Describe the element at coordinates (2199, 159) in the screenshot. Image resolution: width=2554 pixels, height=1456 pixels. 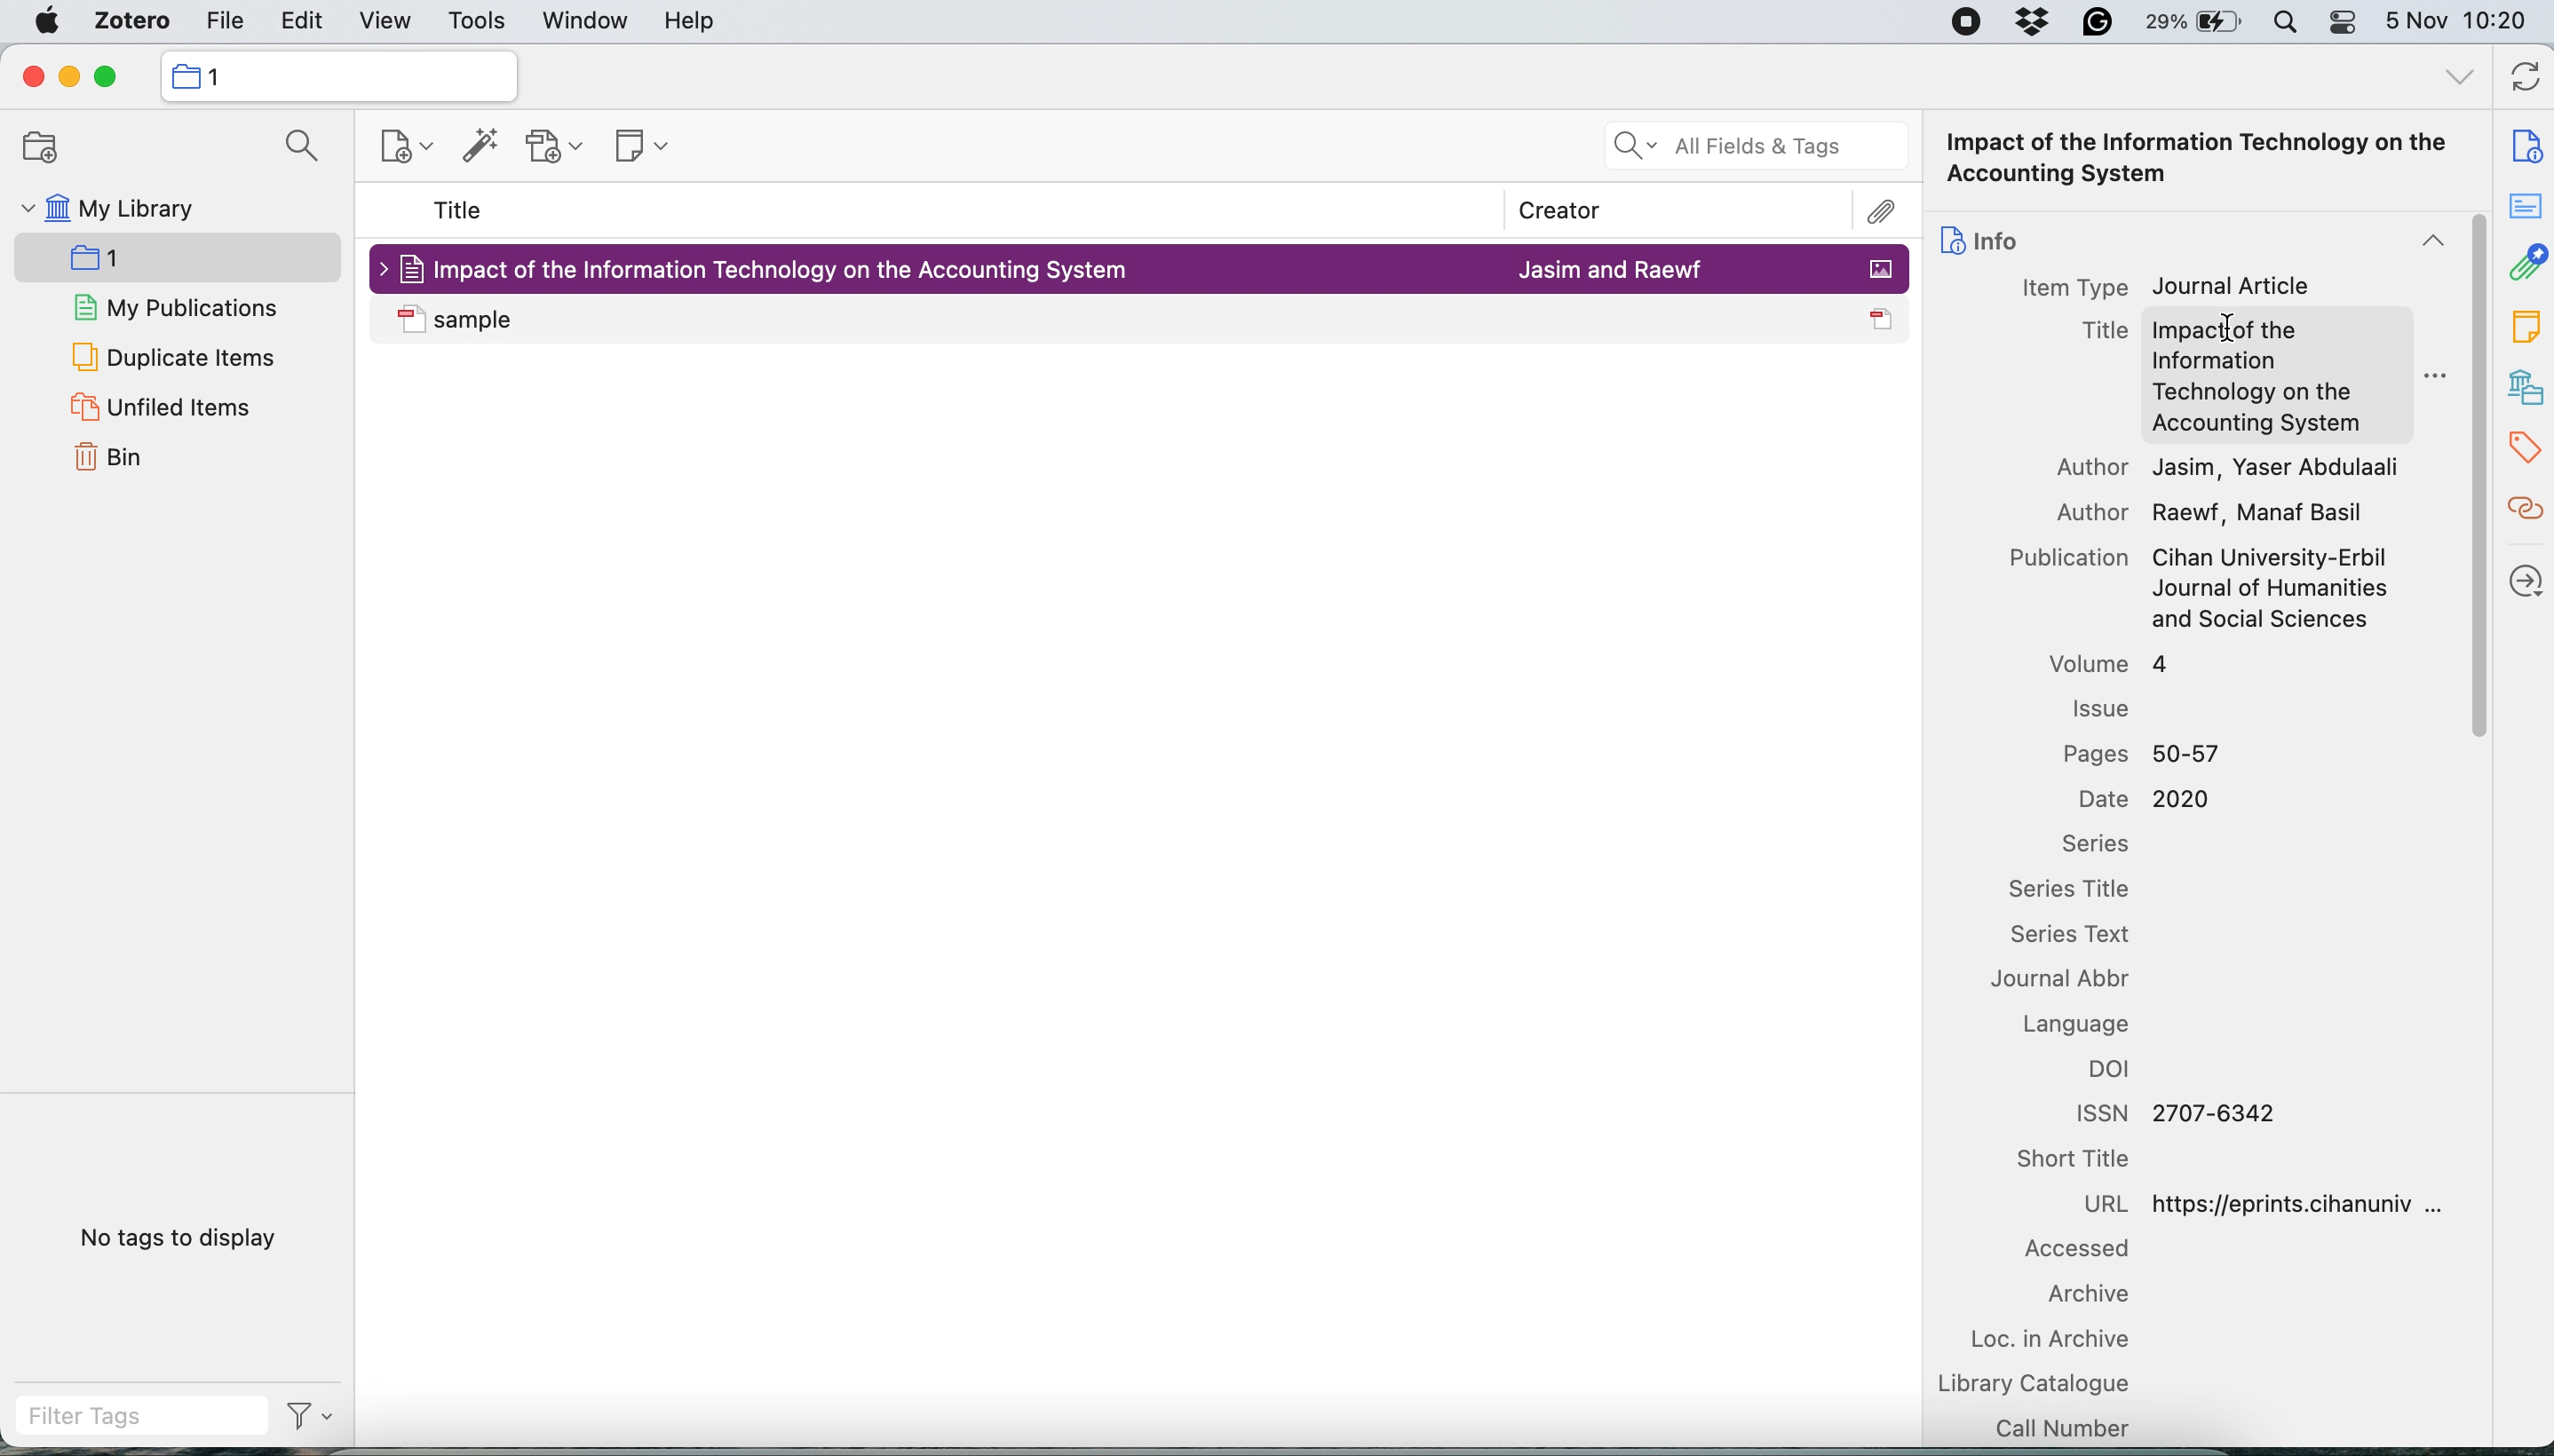
I see `Impact of the Information Technology on the Accounting System` at that location.